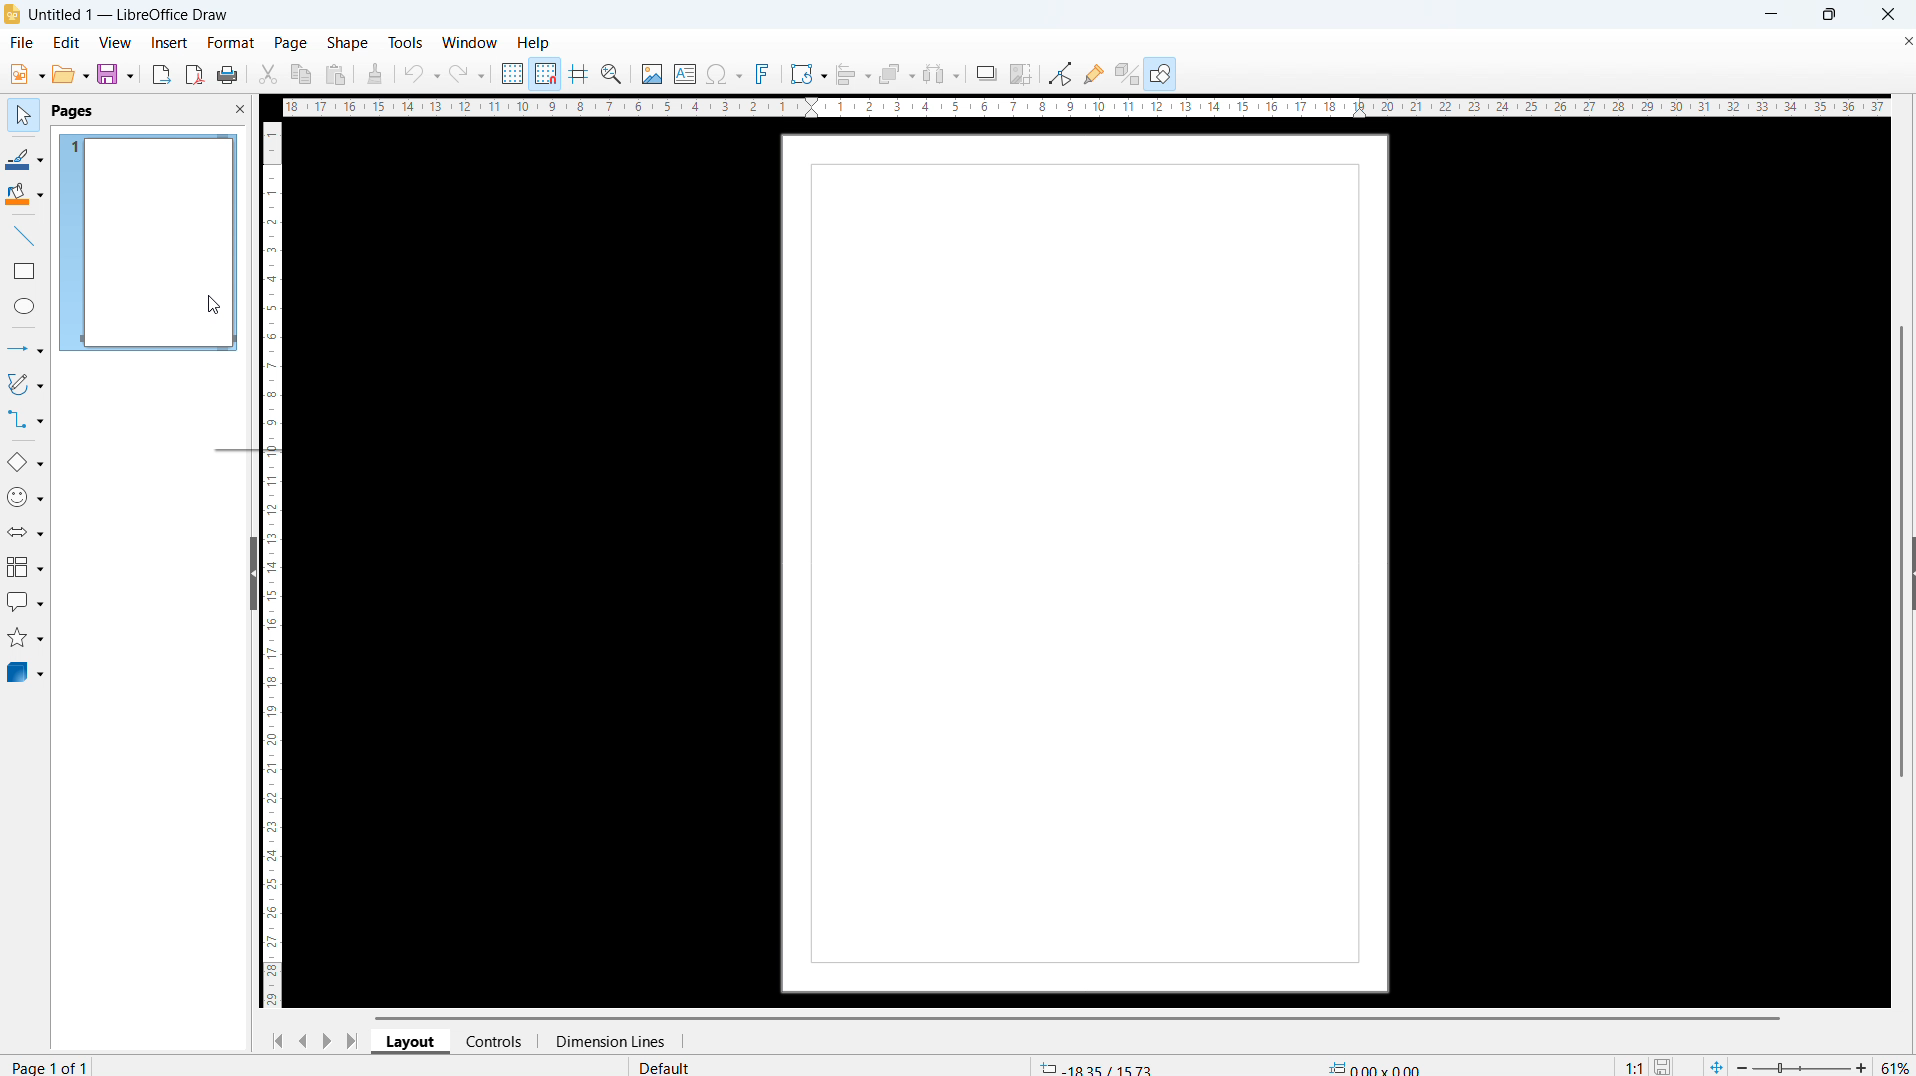 The width and height of the screenshot is (1916, 1076). Describe the element at coordinates (195, 74) in the screenshot. I see `export as pdf` at that location.